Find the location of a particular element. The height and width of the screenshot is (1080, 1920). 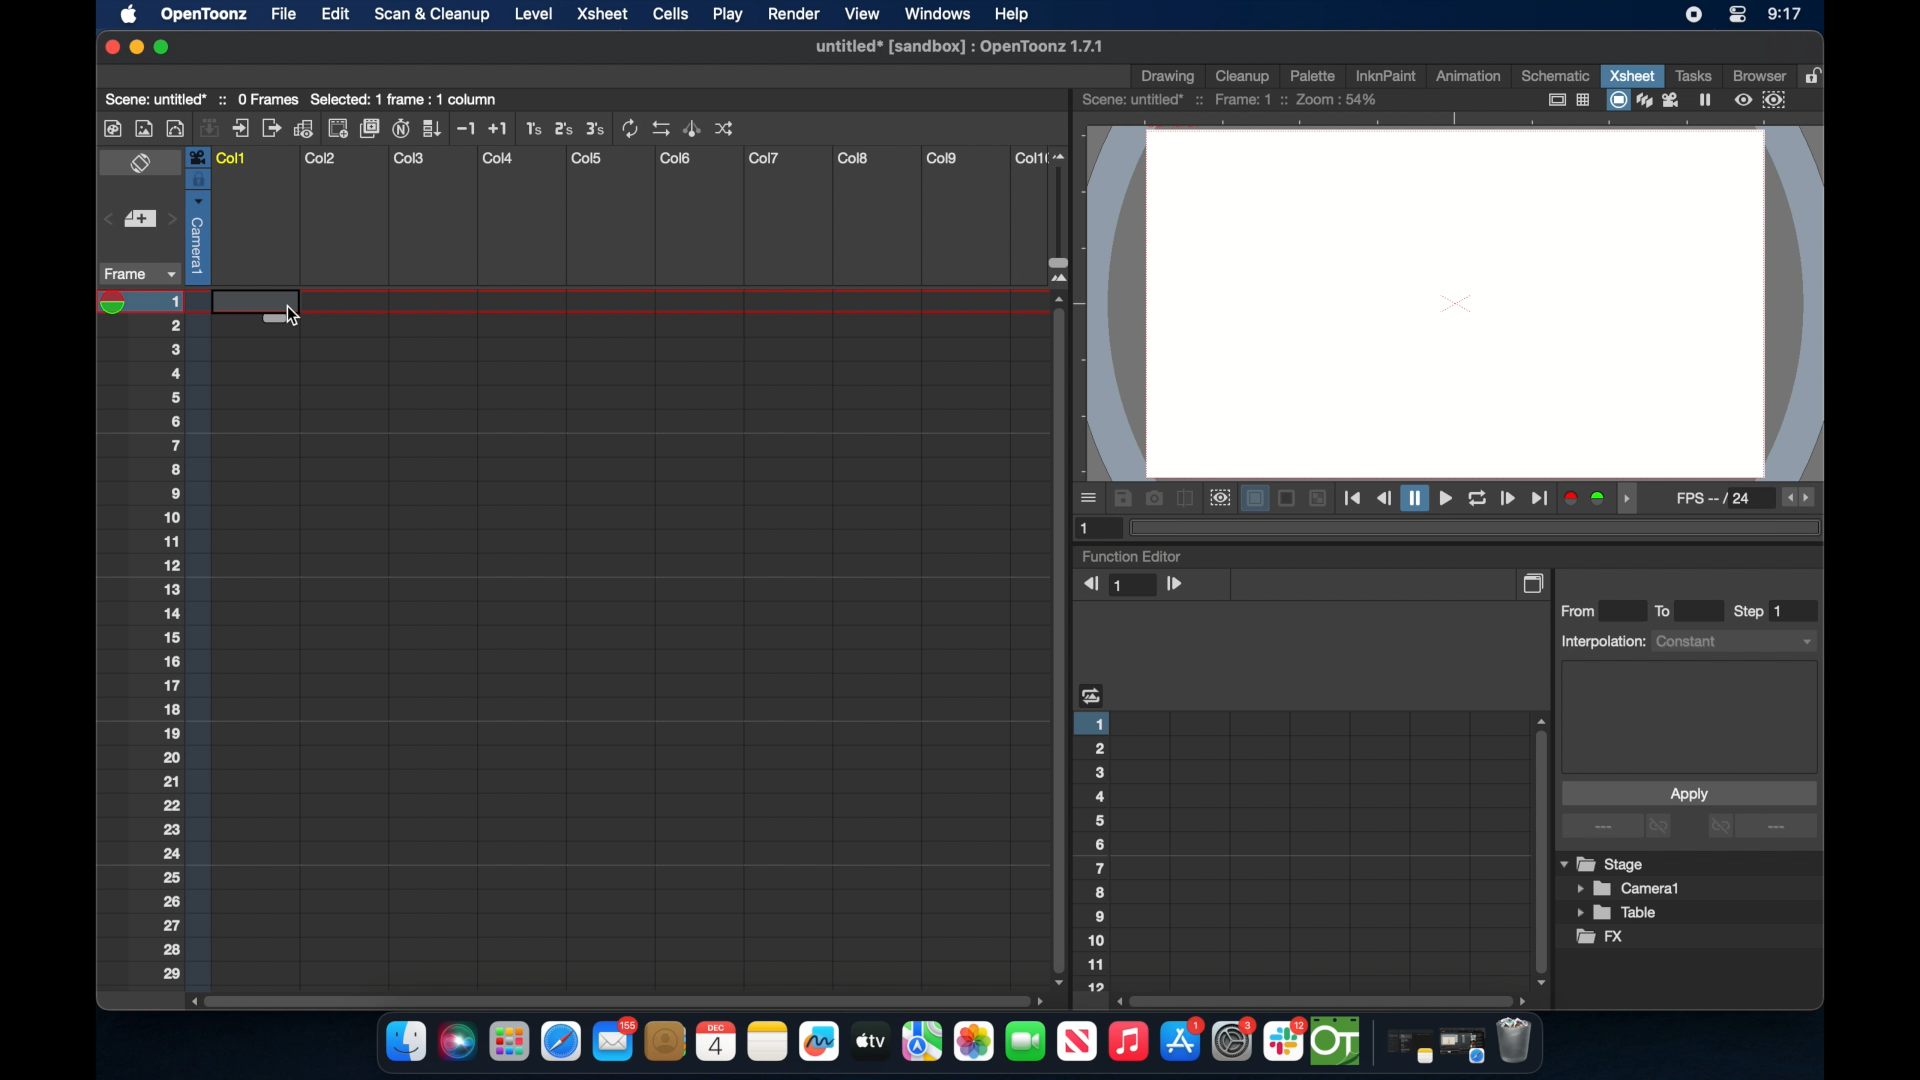

scroll box is located at coordinates (1056, 639).